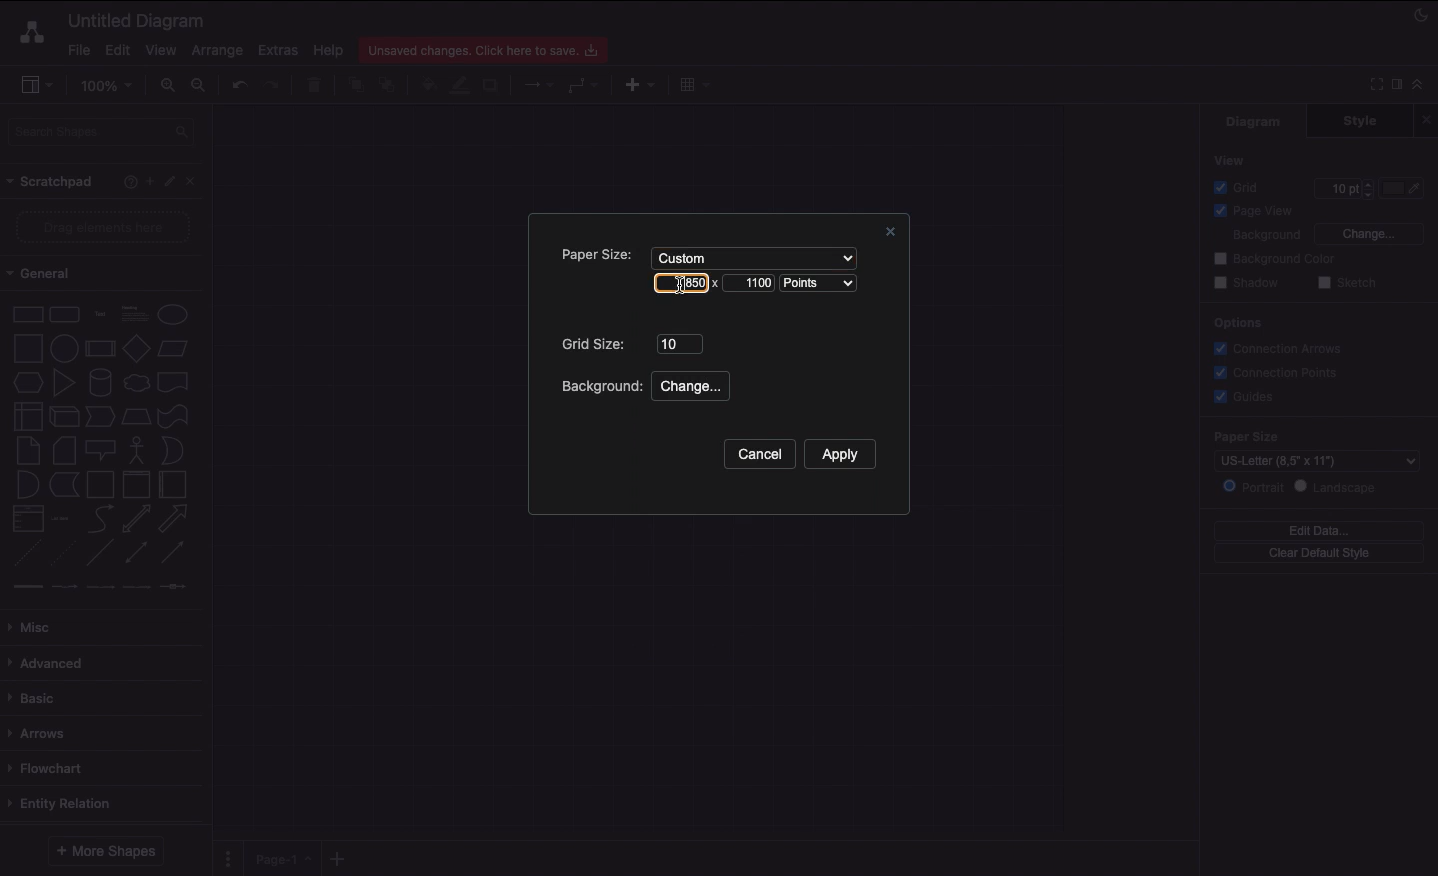  Describe the element at coordinates (36, 86) in the screenshot. I see `Sidebar ` at that location.